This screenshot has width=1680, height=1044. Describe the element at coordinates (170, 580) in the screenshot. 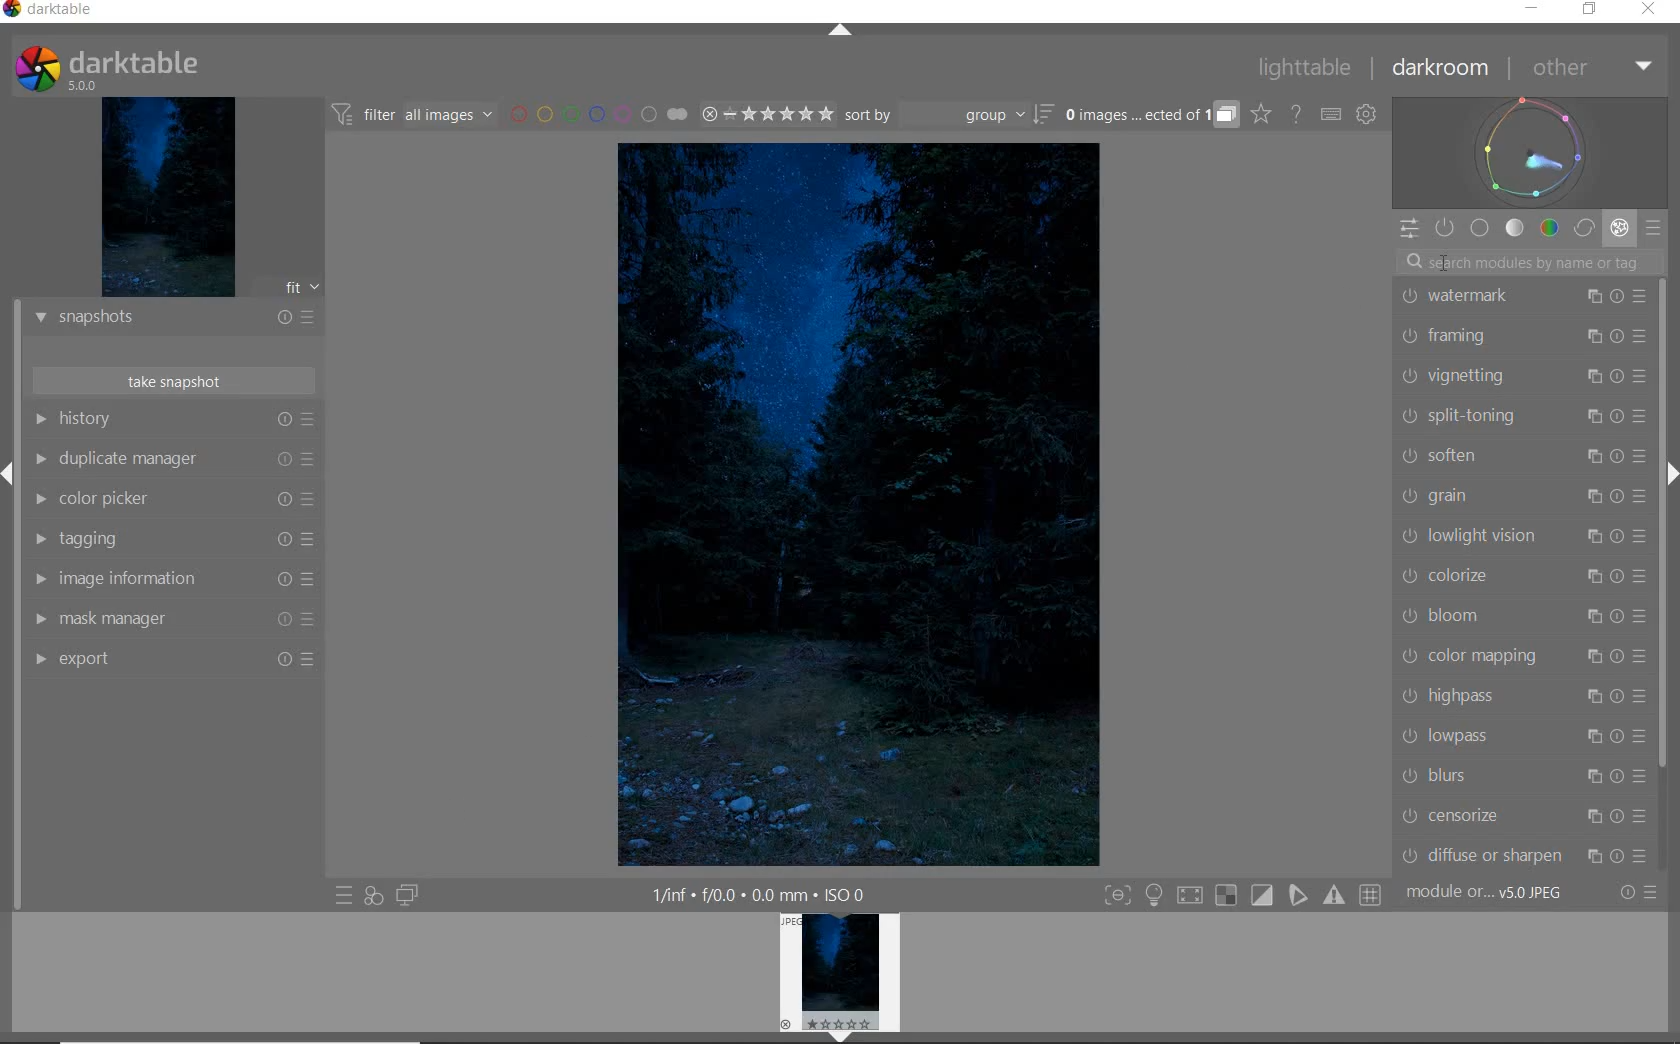

I see `IMAGE INFORMATION` at that location.